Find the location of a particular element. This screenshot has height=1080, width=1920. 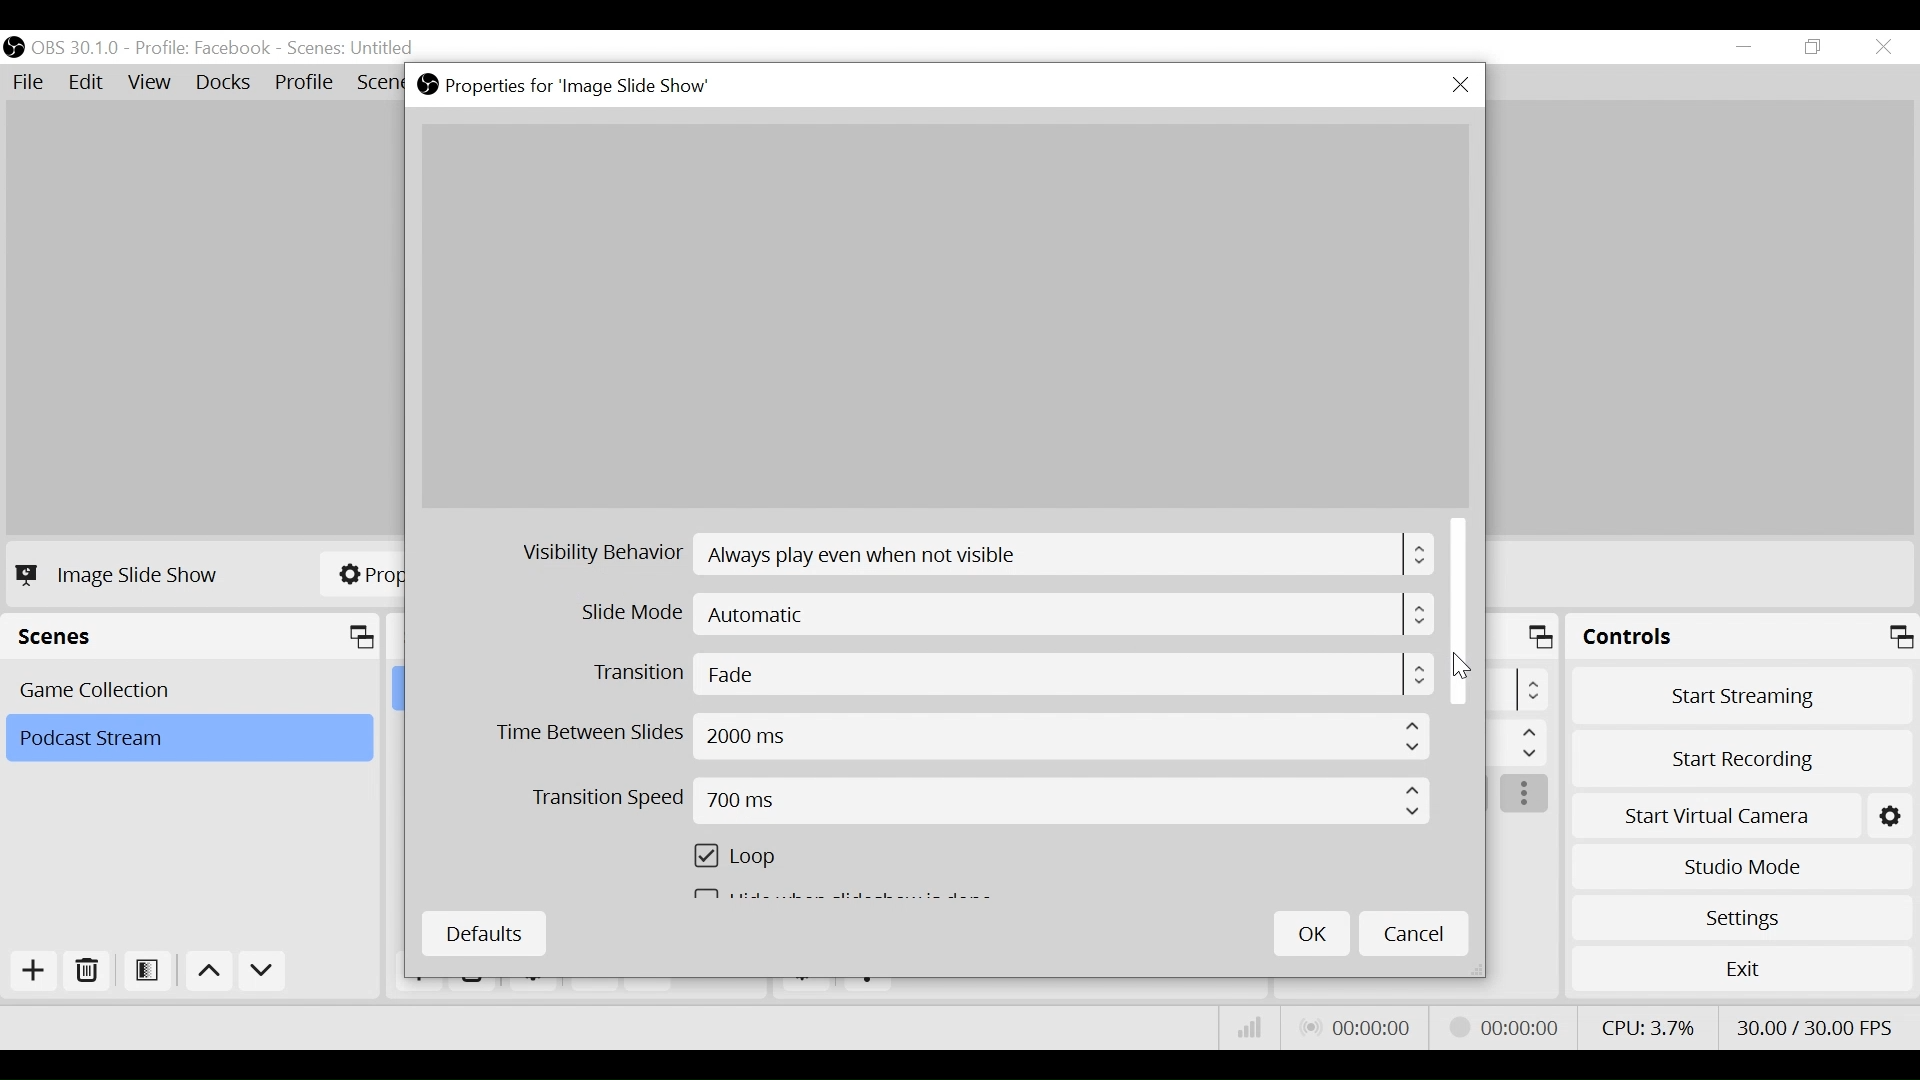

File is located at coordinates (32, 83).